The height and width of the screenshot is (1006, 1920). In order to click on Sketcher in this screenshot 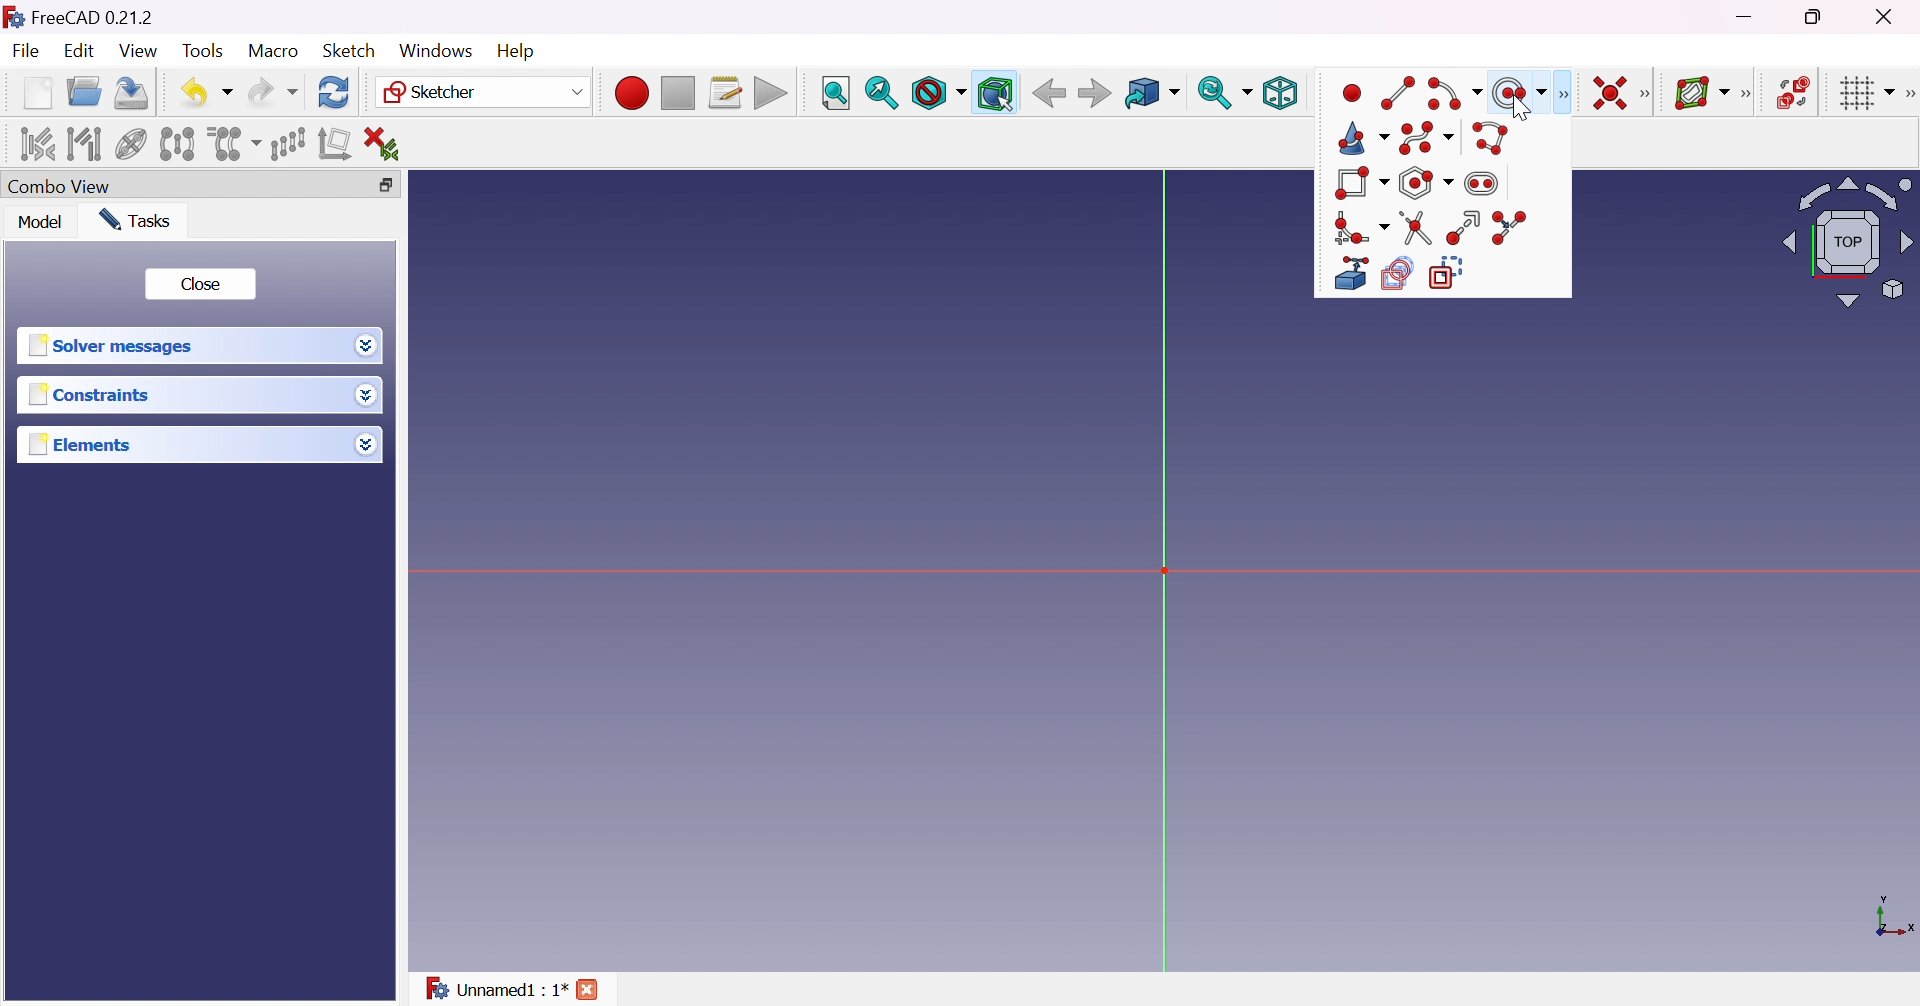, I will do `click(480, 92)`.